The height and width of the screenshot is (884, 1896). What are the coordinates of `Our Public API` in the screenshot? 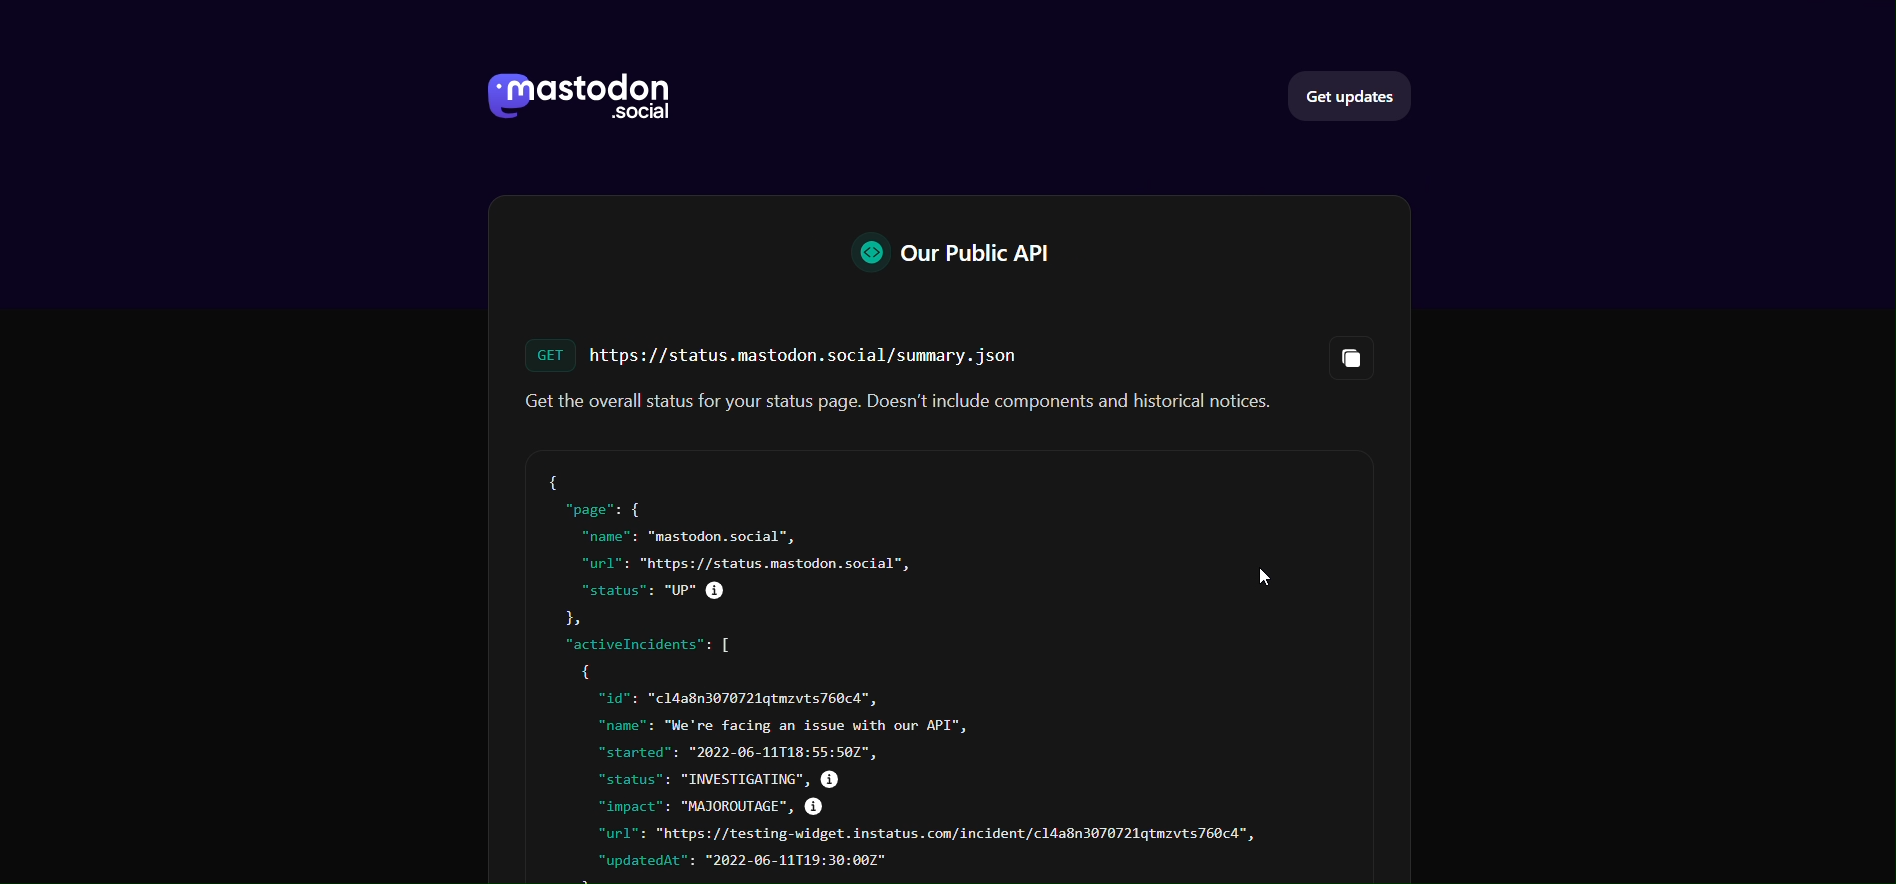 It's located at (969, 256).